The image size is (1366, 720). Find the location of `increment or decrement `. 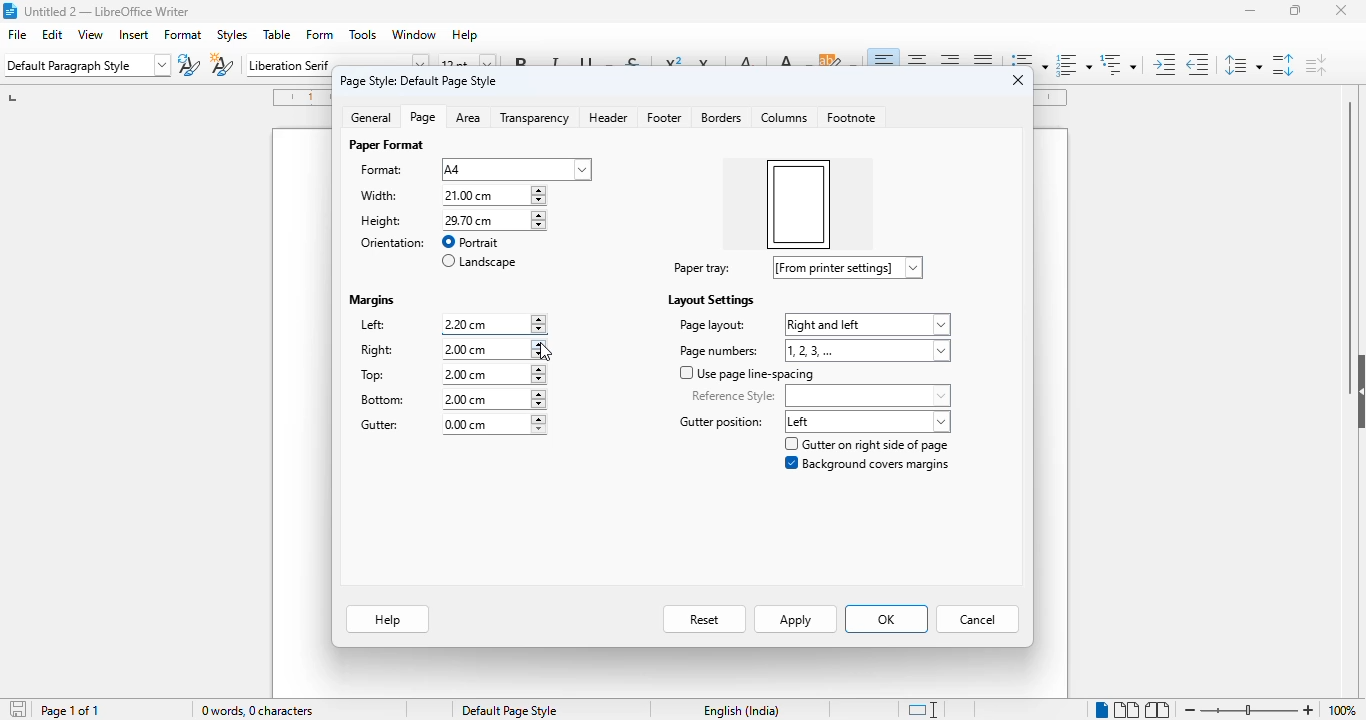

increment or decrement  is located at coordinates (542, 349).